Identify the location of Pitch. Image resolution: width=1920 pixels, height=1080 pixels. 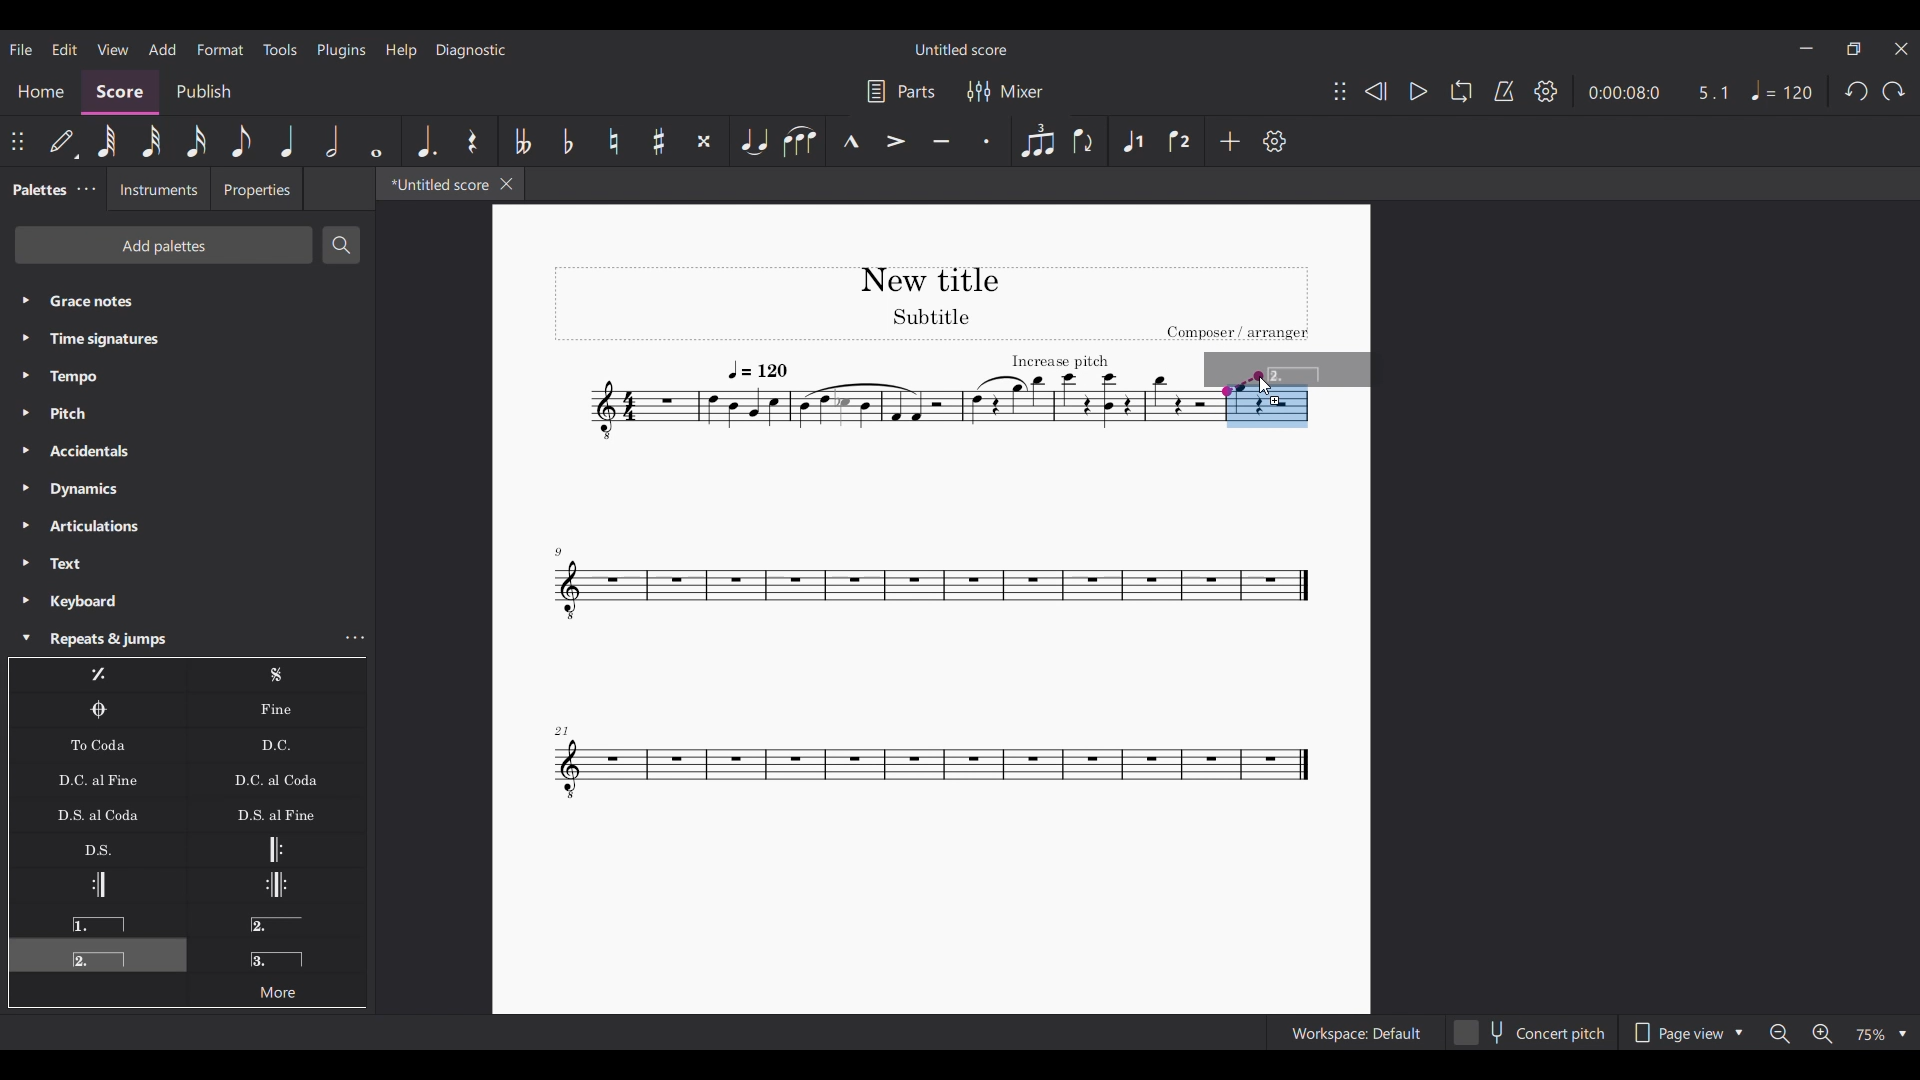
(187, 412).